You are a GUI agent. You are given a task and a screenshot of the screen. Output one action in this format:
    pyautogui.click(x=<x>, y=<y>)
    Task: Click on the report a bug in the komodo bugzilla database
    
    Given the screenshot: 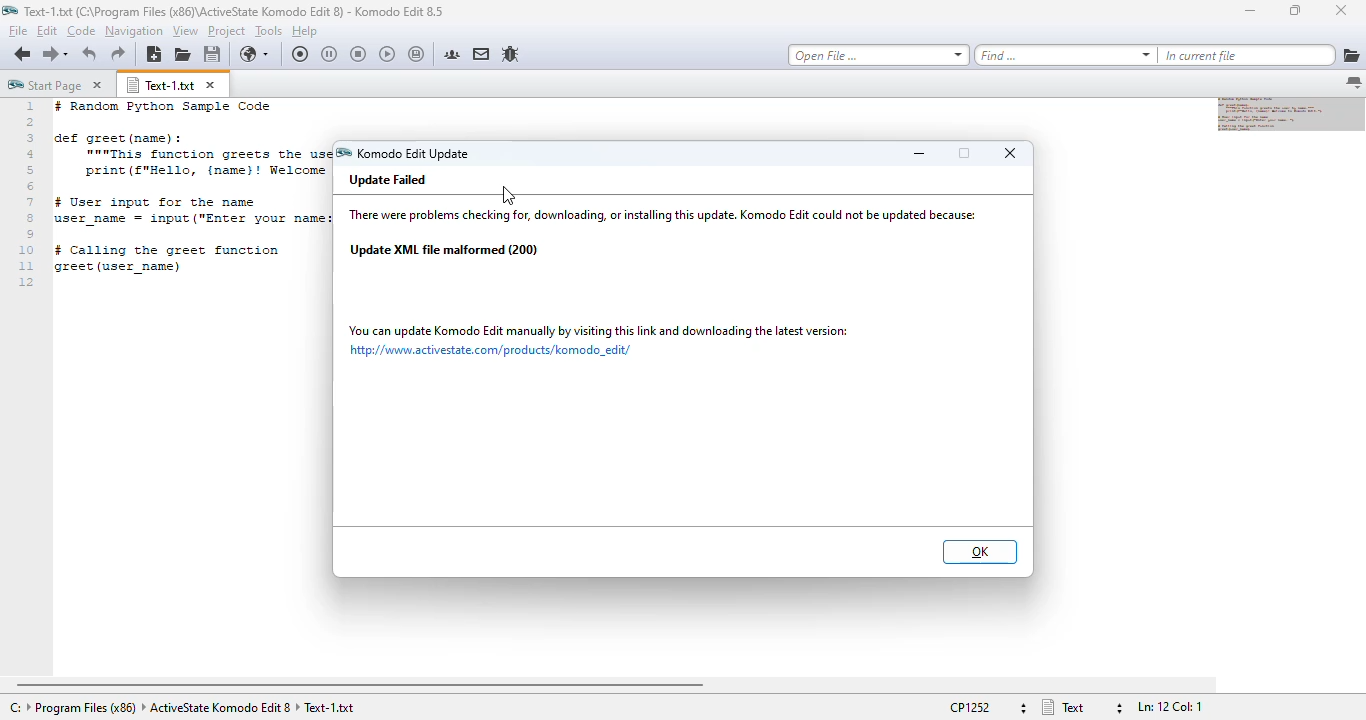 What is the action you would take?
    pyautogui.click(x=511, y=53)
    